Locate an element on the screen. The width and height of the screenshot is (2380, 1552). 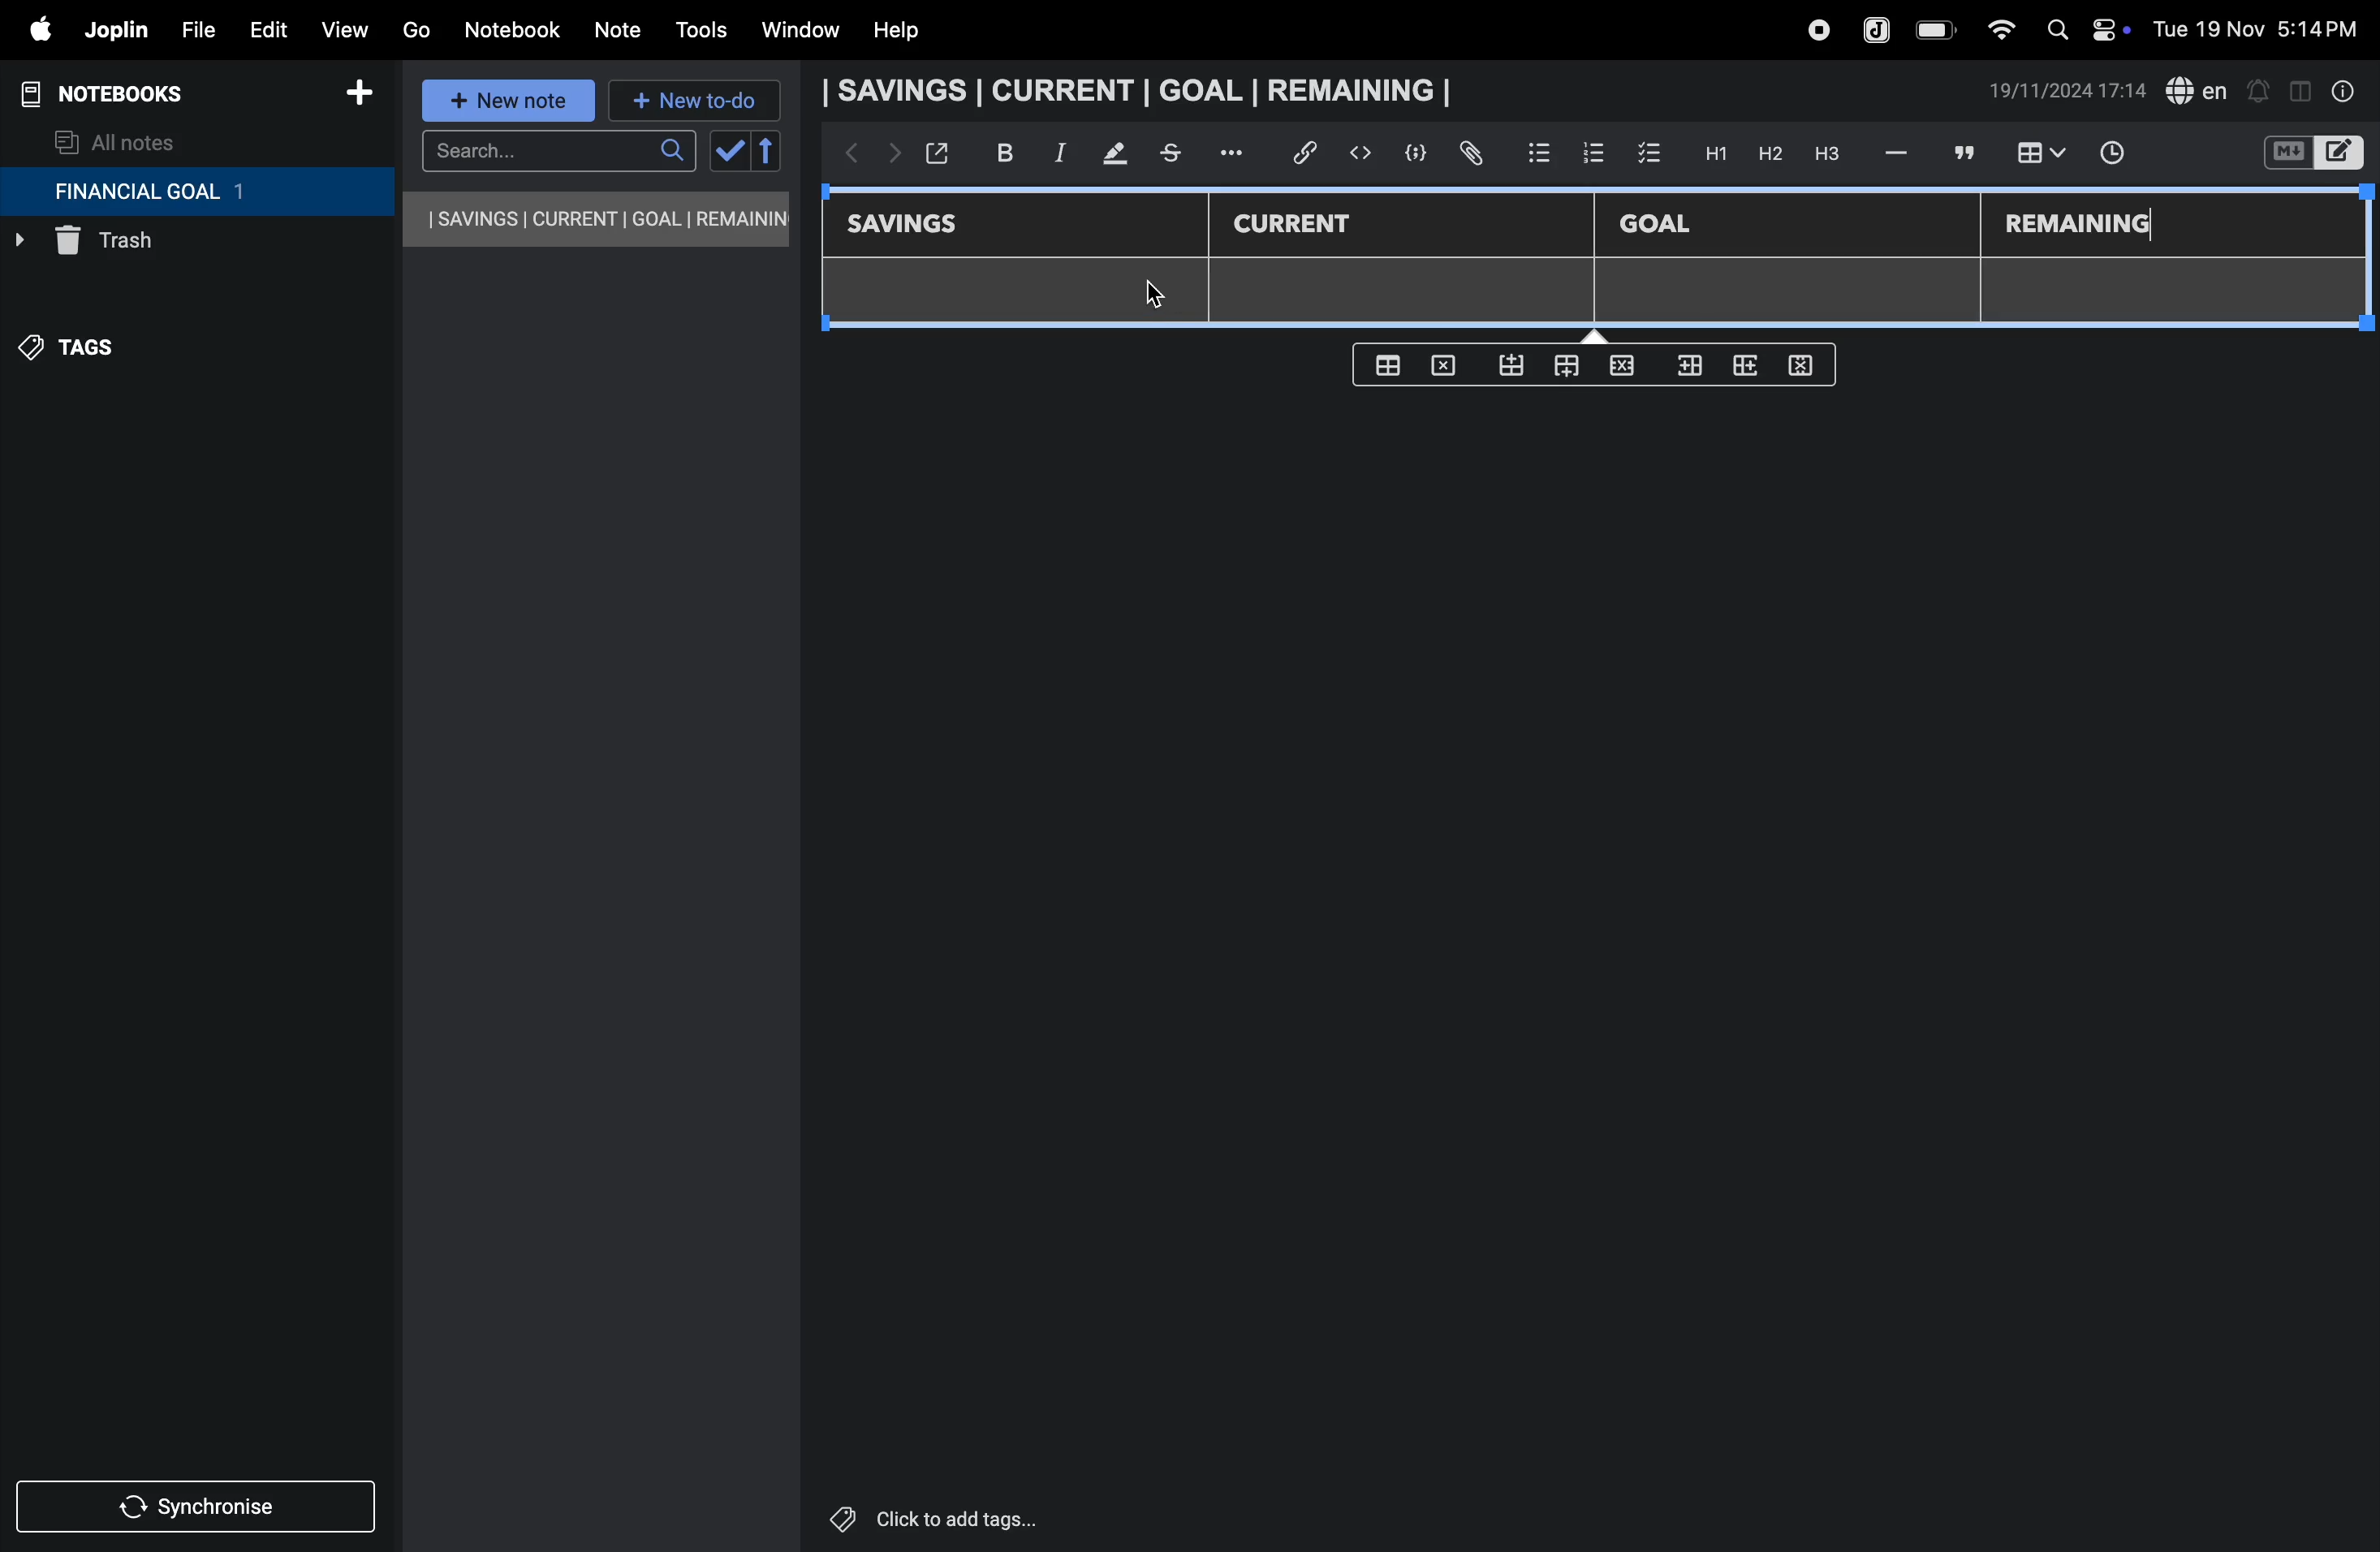
options is located at coordinates (1235, 153).